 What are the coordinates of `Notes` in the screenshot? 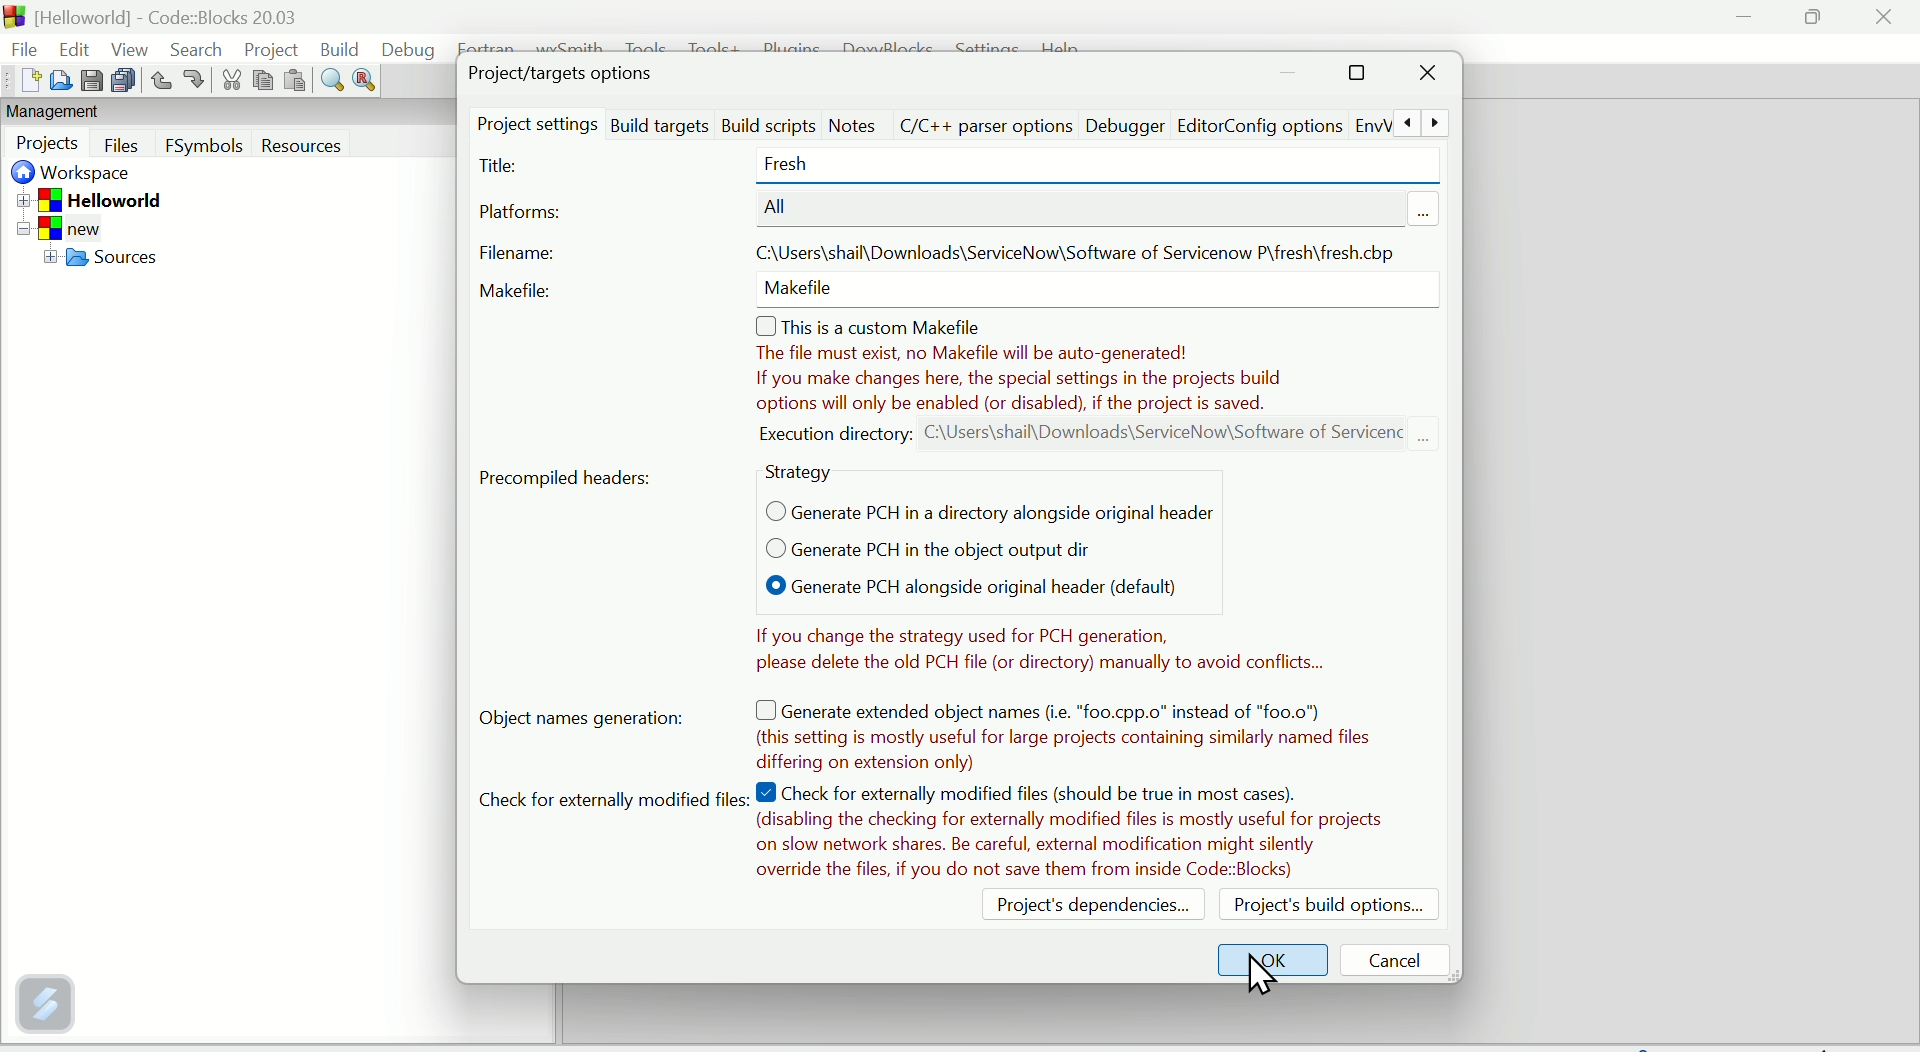 It's located at (1031, 646).